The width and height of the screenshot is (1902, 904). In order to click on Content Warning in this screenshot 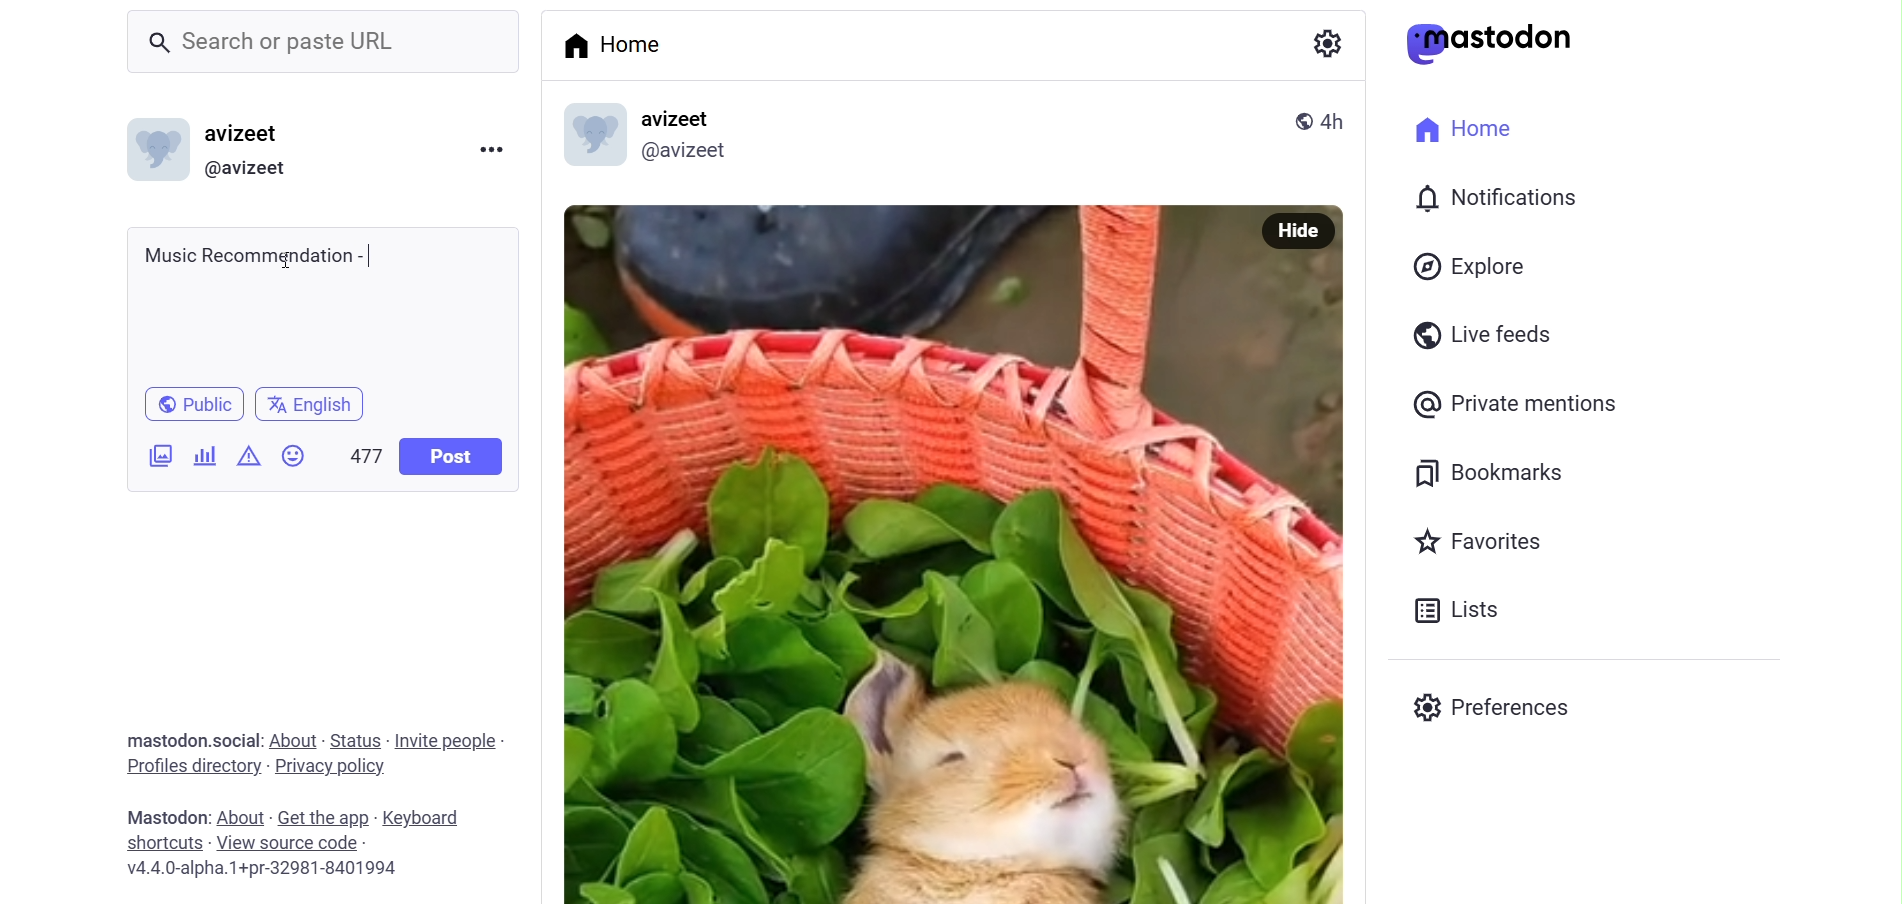, I will do `click(248, 456)`.